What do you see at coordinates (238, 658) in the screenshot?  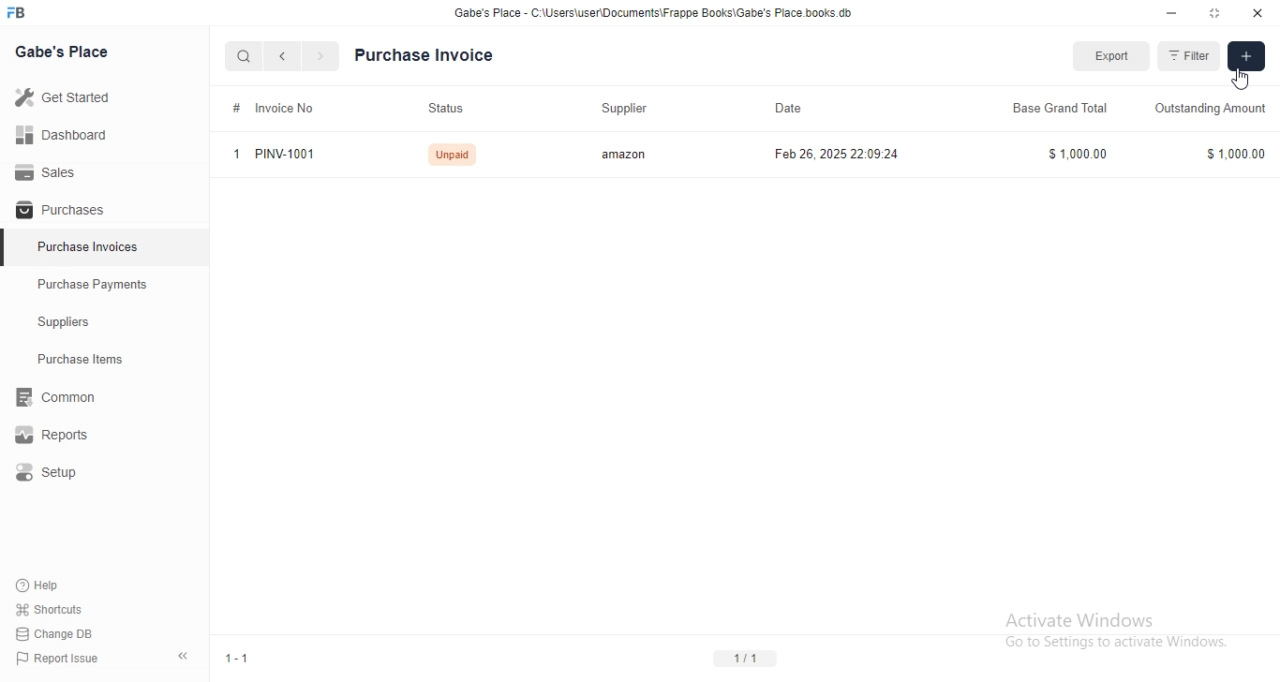 I see `1-1` at bounding box center [238, 658].